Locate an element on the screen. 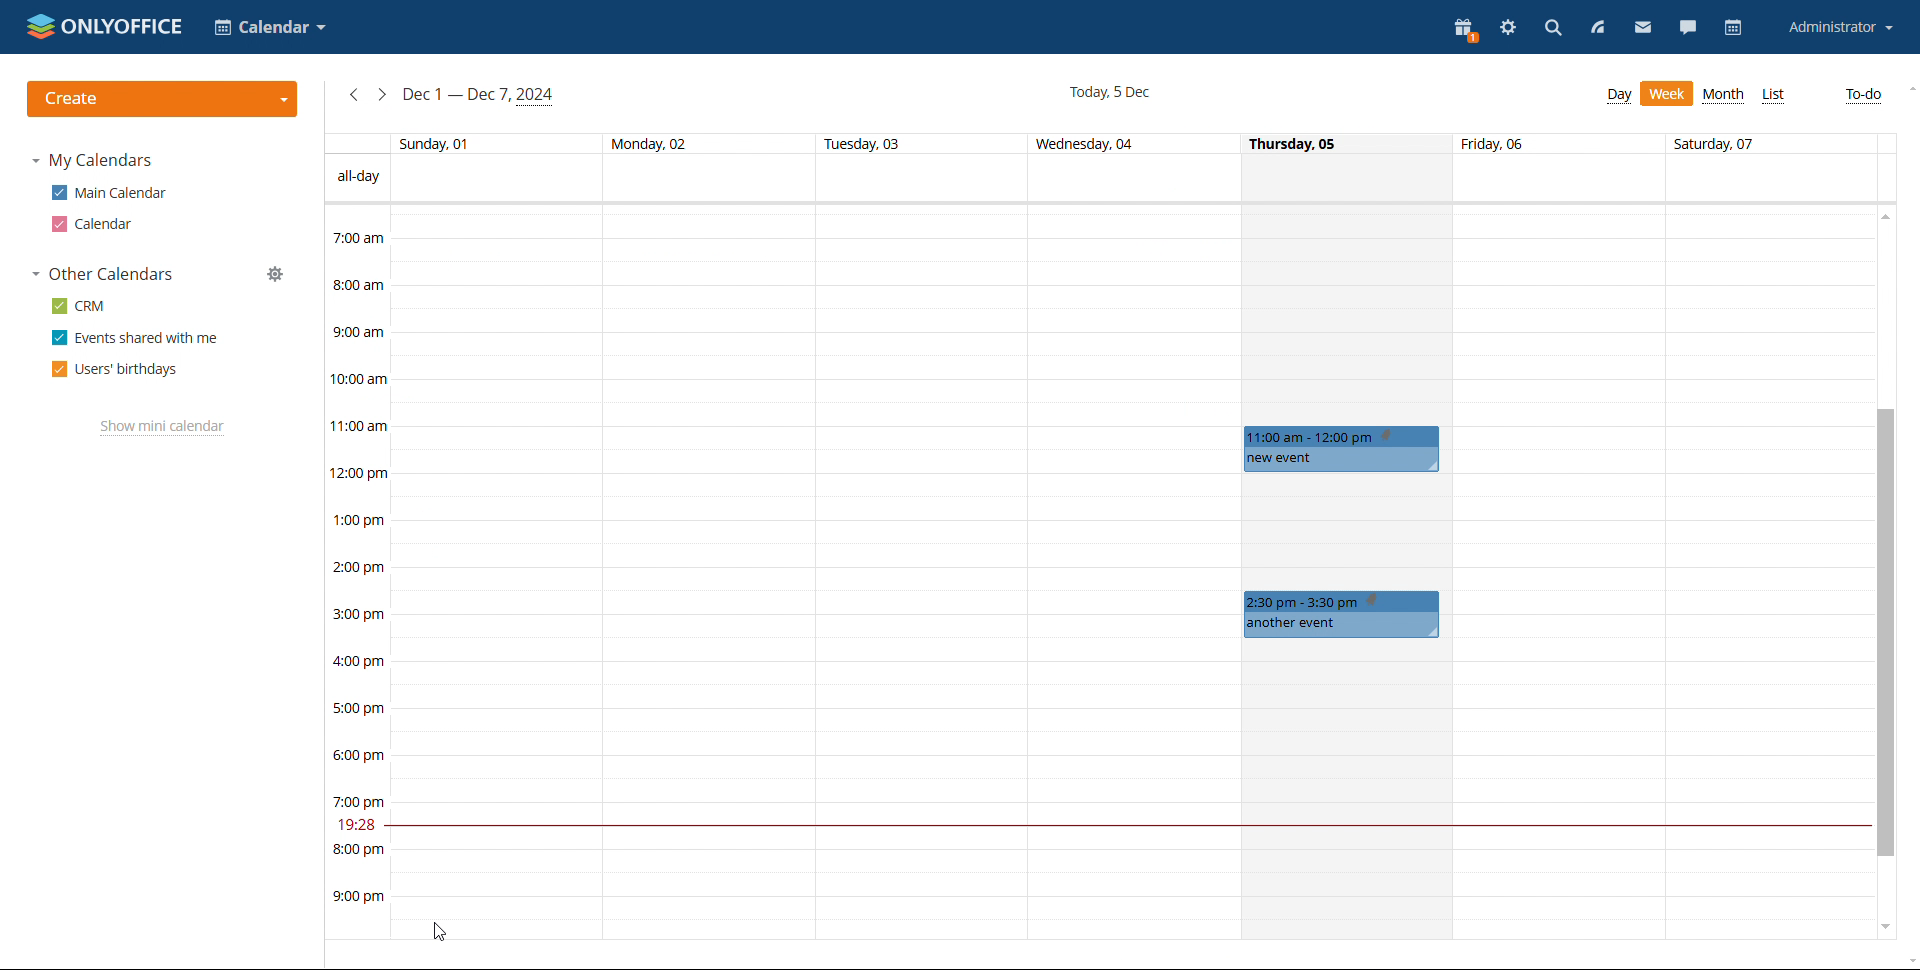 The height and width of the screenshot is (970, 1920). scroll up is located at coordinates (1884, 217).